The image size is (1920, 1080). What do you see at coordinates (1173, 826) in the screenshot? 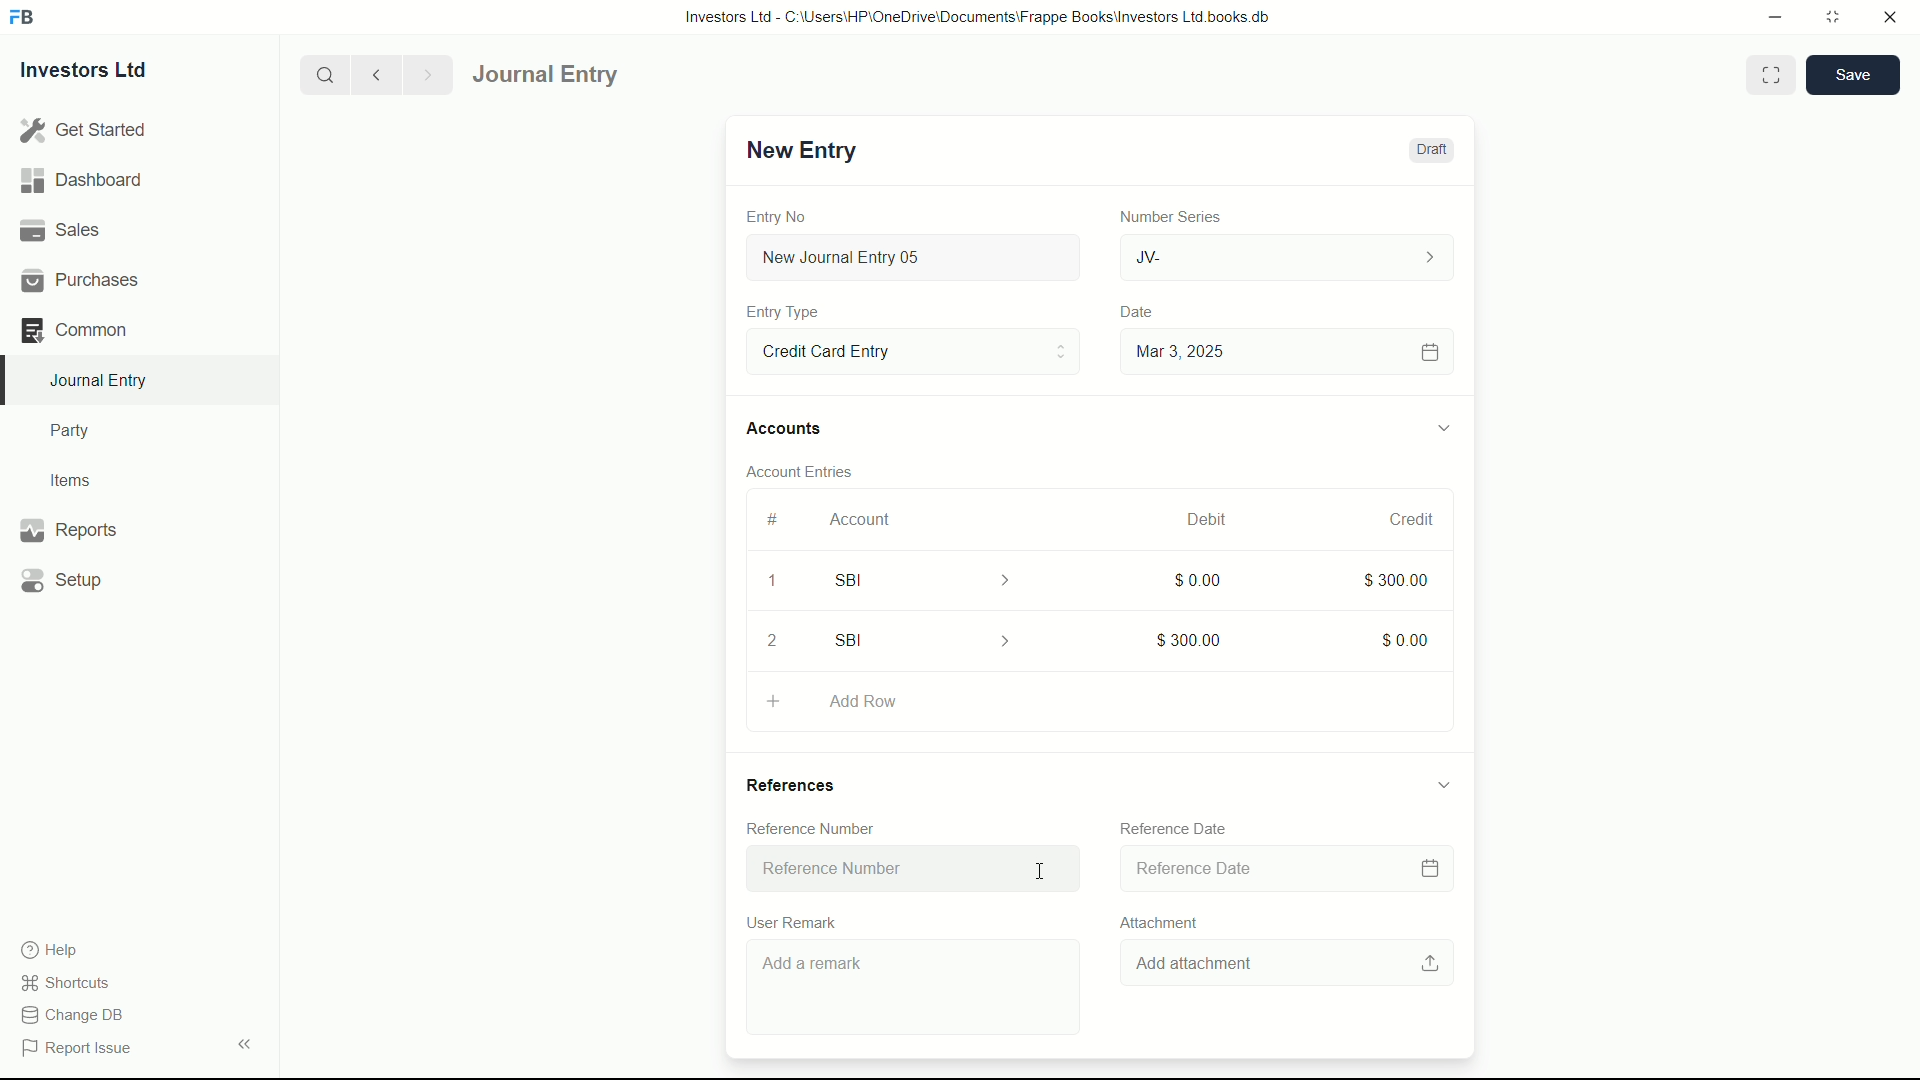
I see `Reference Date` at bounding box center [1173, 826].